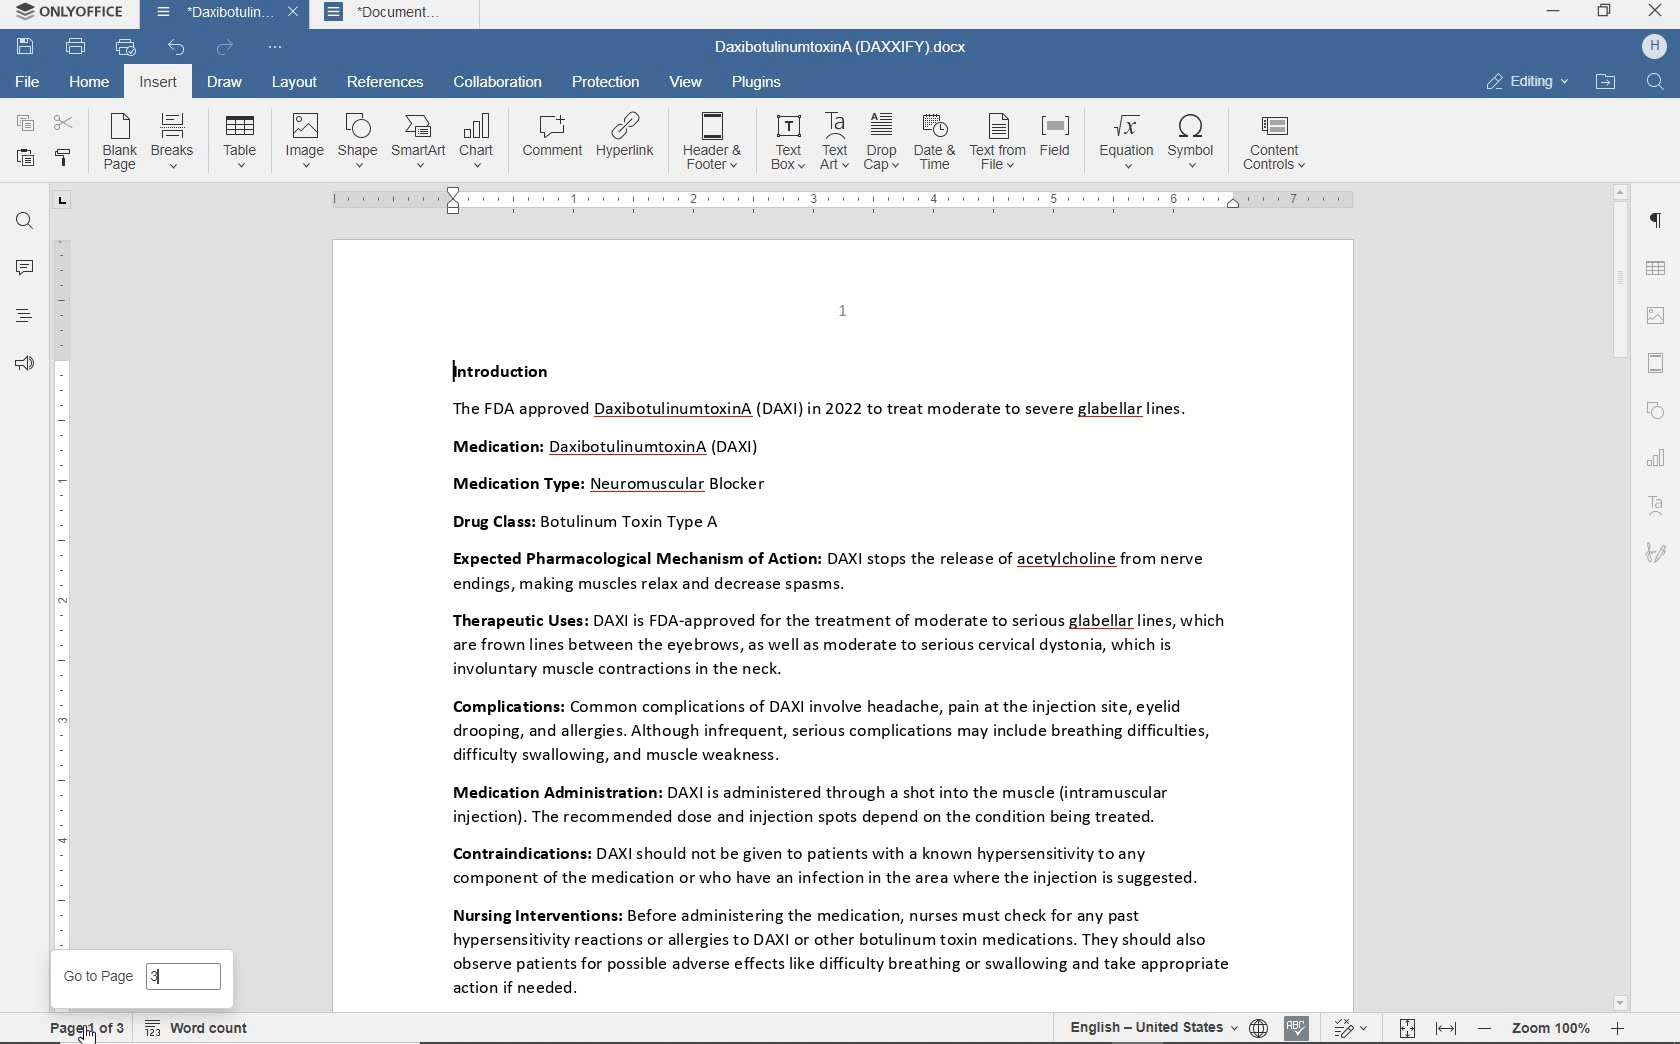  I want to click on header & footer, so click(1655, 364).